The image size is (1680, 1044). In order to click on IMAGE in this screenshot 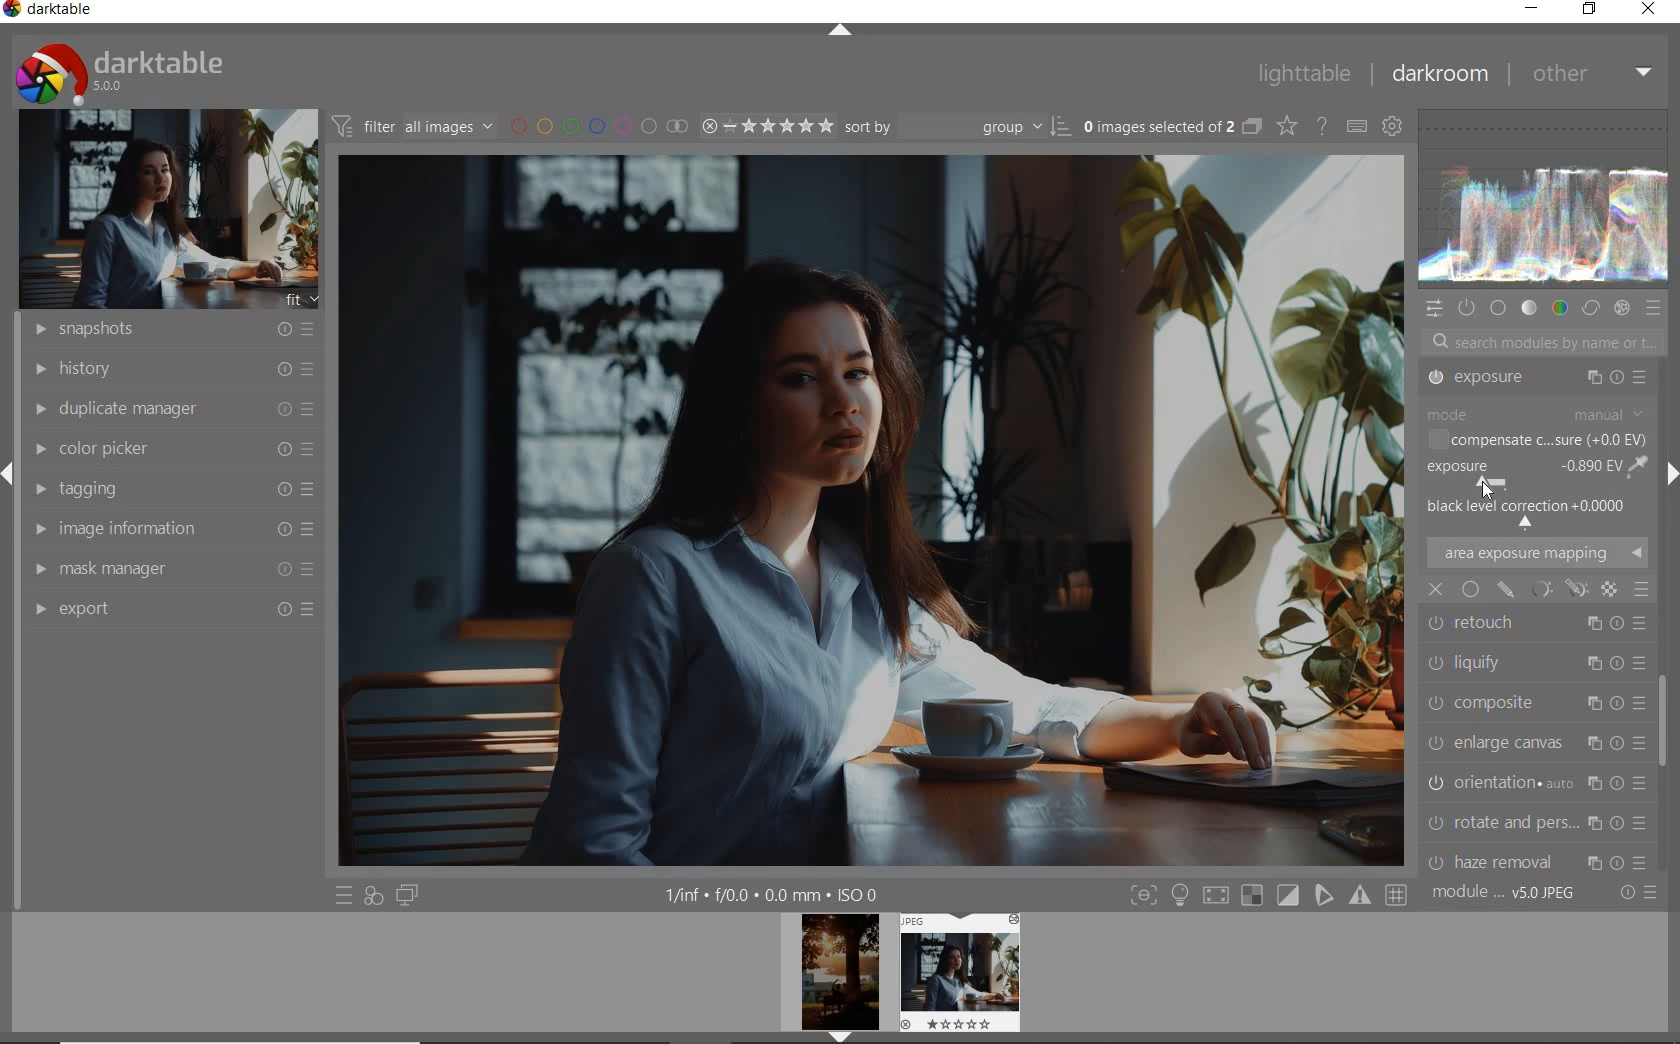, I will do `click(164, 208)`.